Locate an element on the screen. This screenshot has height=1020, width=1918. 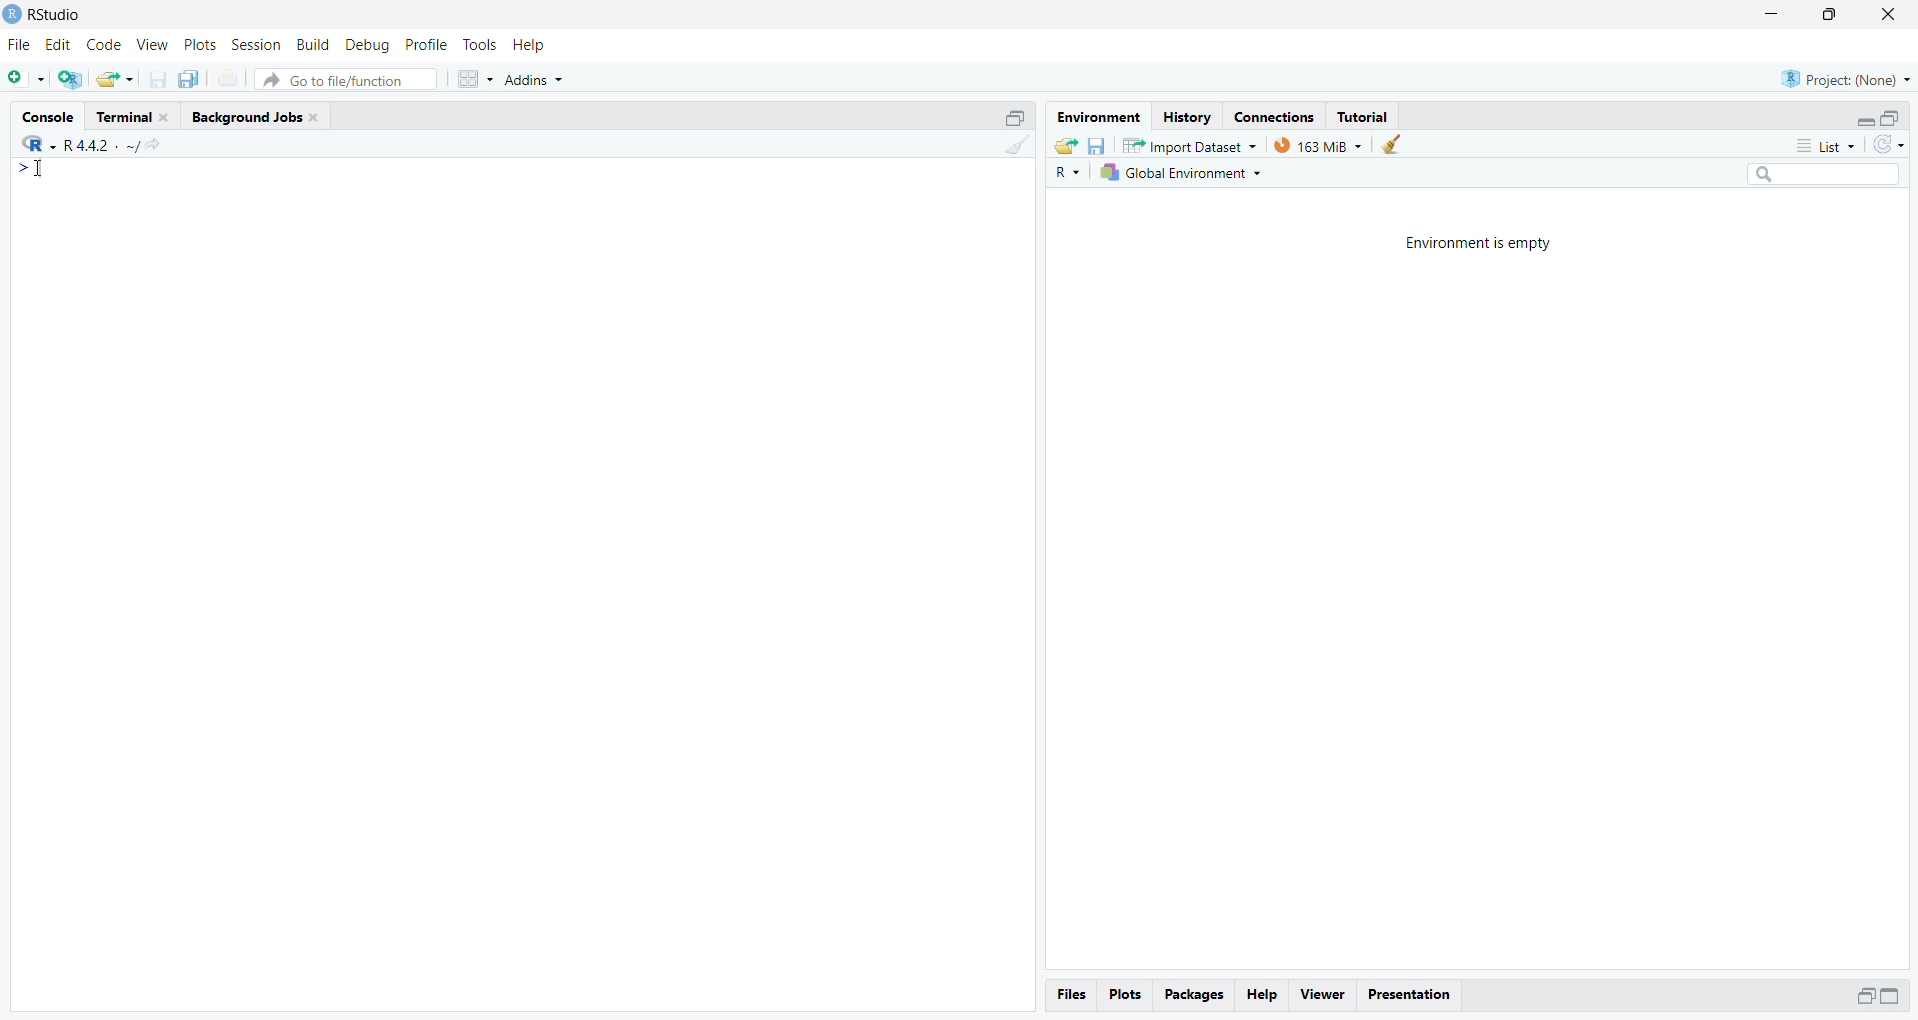
help is located at coordinates (1261, 995).